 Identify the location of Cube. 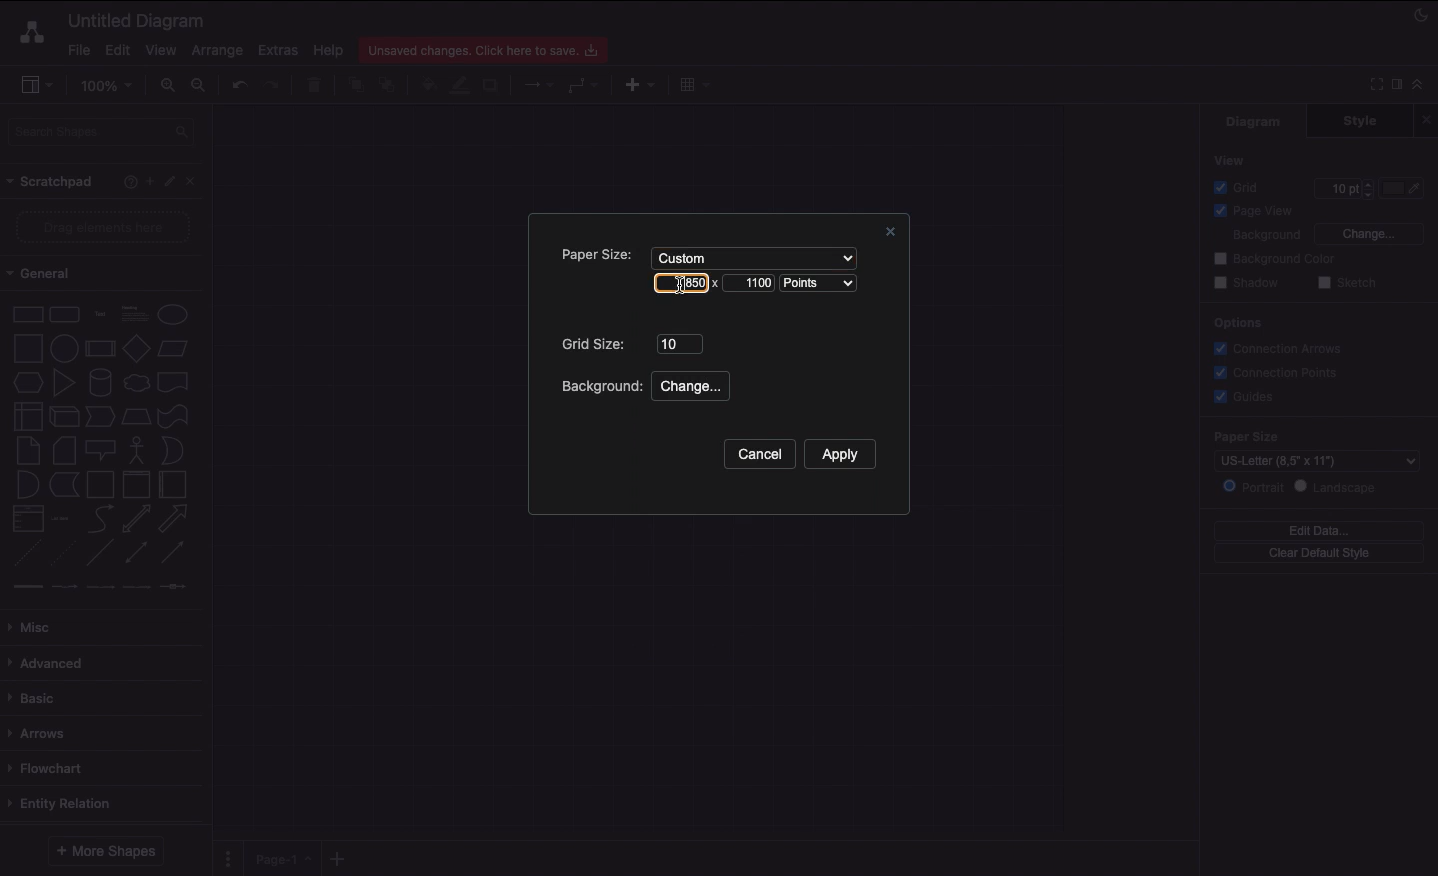
(64, 417).